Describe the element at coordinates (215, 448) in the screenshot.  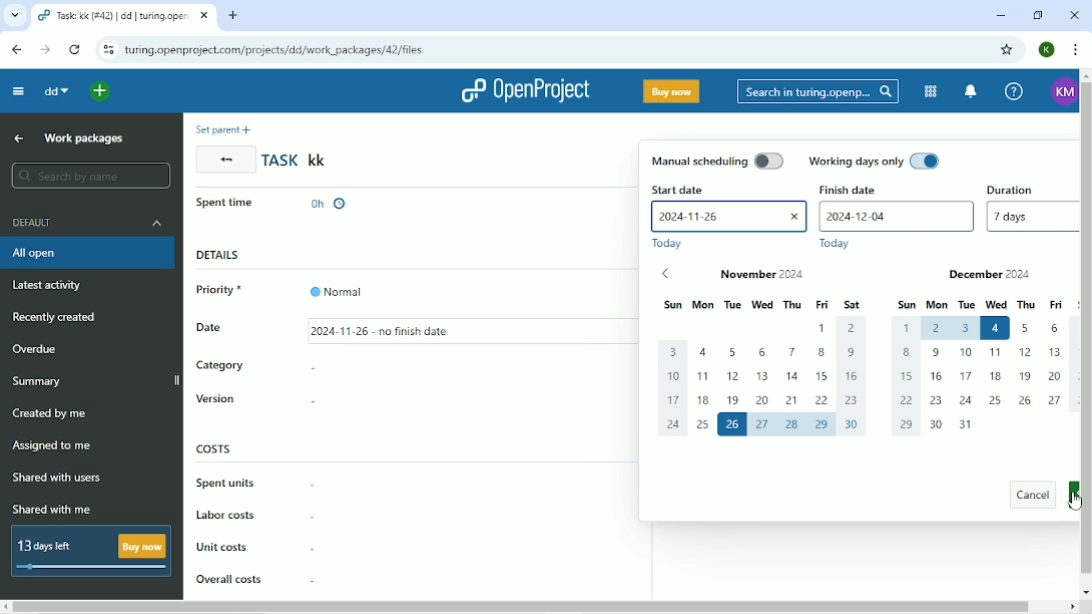
I see `Costs` at that location.